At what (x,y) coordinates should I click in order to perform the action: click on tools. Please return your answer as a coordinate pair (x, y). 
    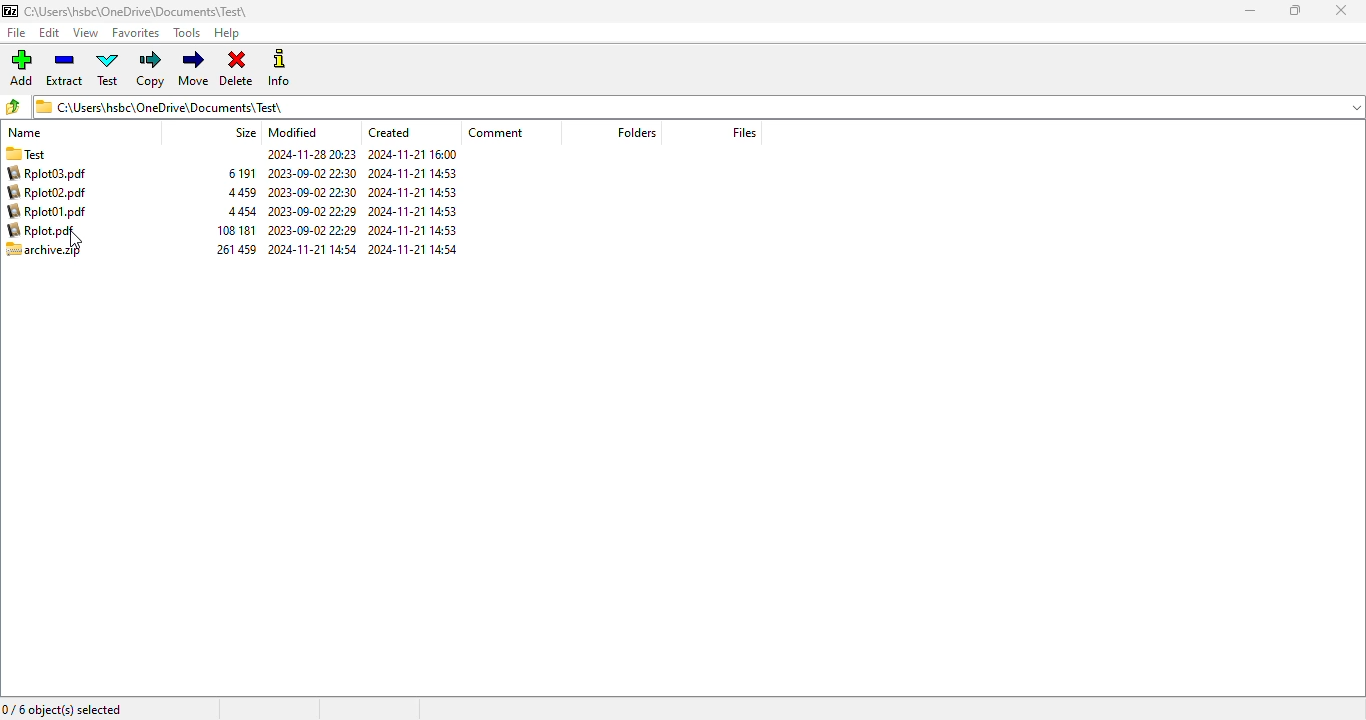
    Looking at the image, I should click on (188, 33).